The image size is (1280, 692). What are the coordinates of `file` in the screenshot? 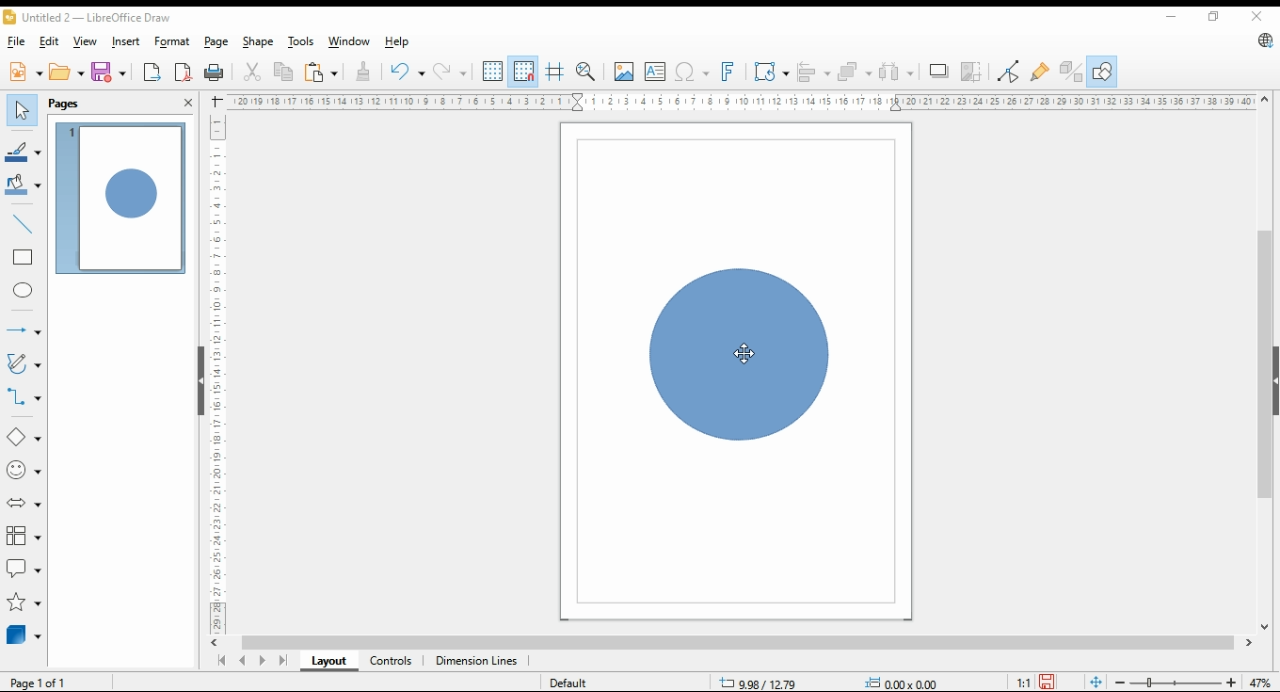 It's located at (17, 42).